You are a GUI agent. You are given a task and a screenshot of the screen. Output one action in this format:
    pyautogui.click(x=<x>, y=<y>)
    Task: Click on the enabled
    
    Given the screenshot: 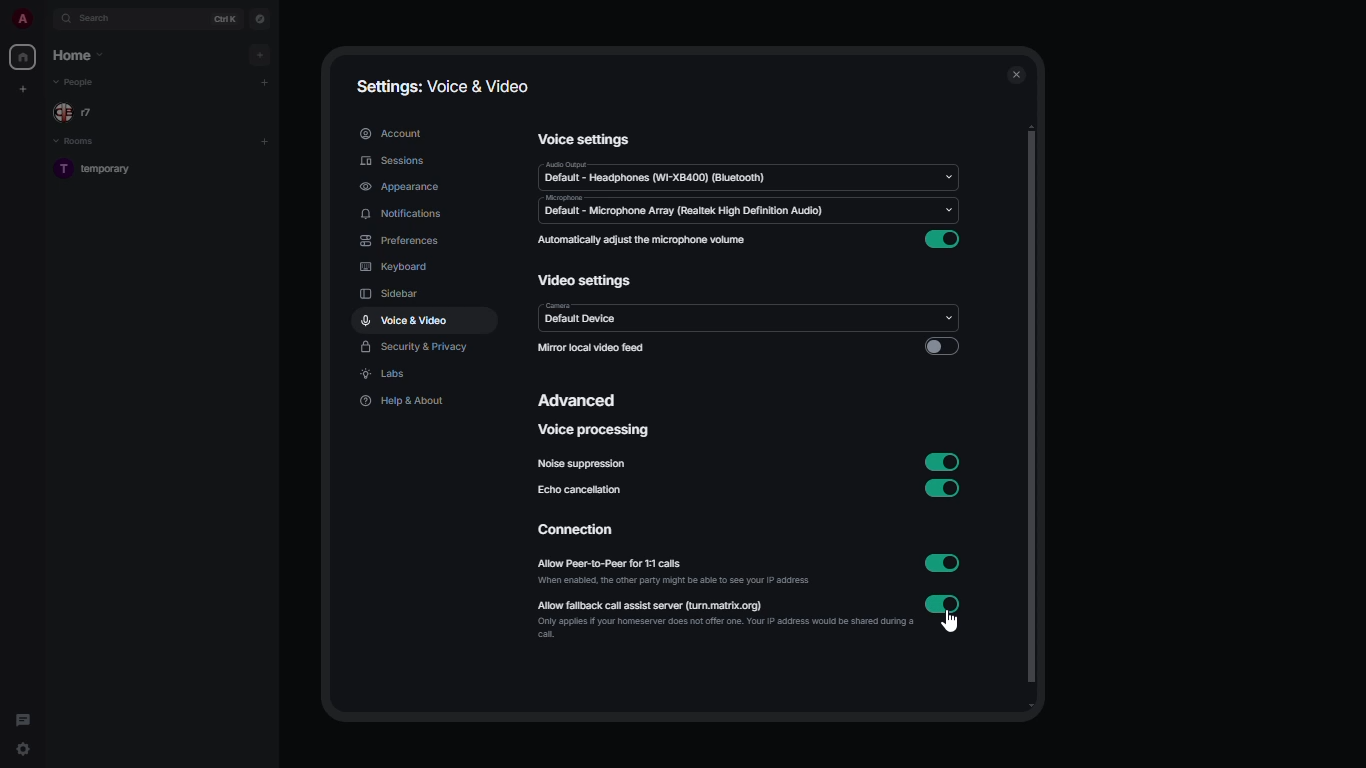 What is the action you would take?
    pyautogui.click(x=944, y=564)
    